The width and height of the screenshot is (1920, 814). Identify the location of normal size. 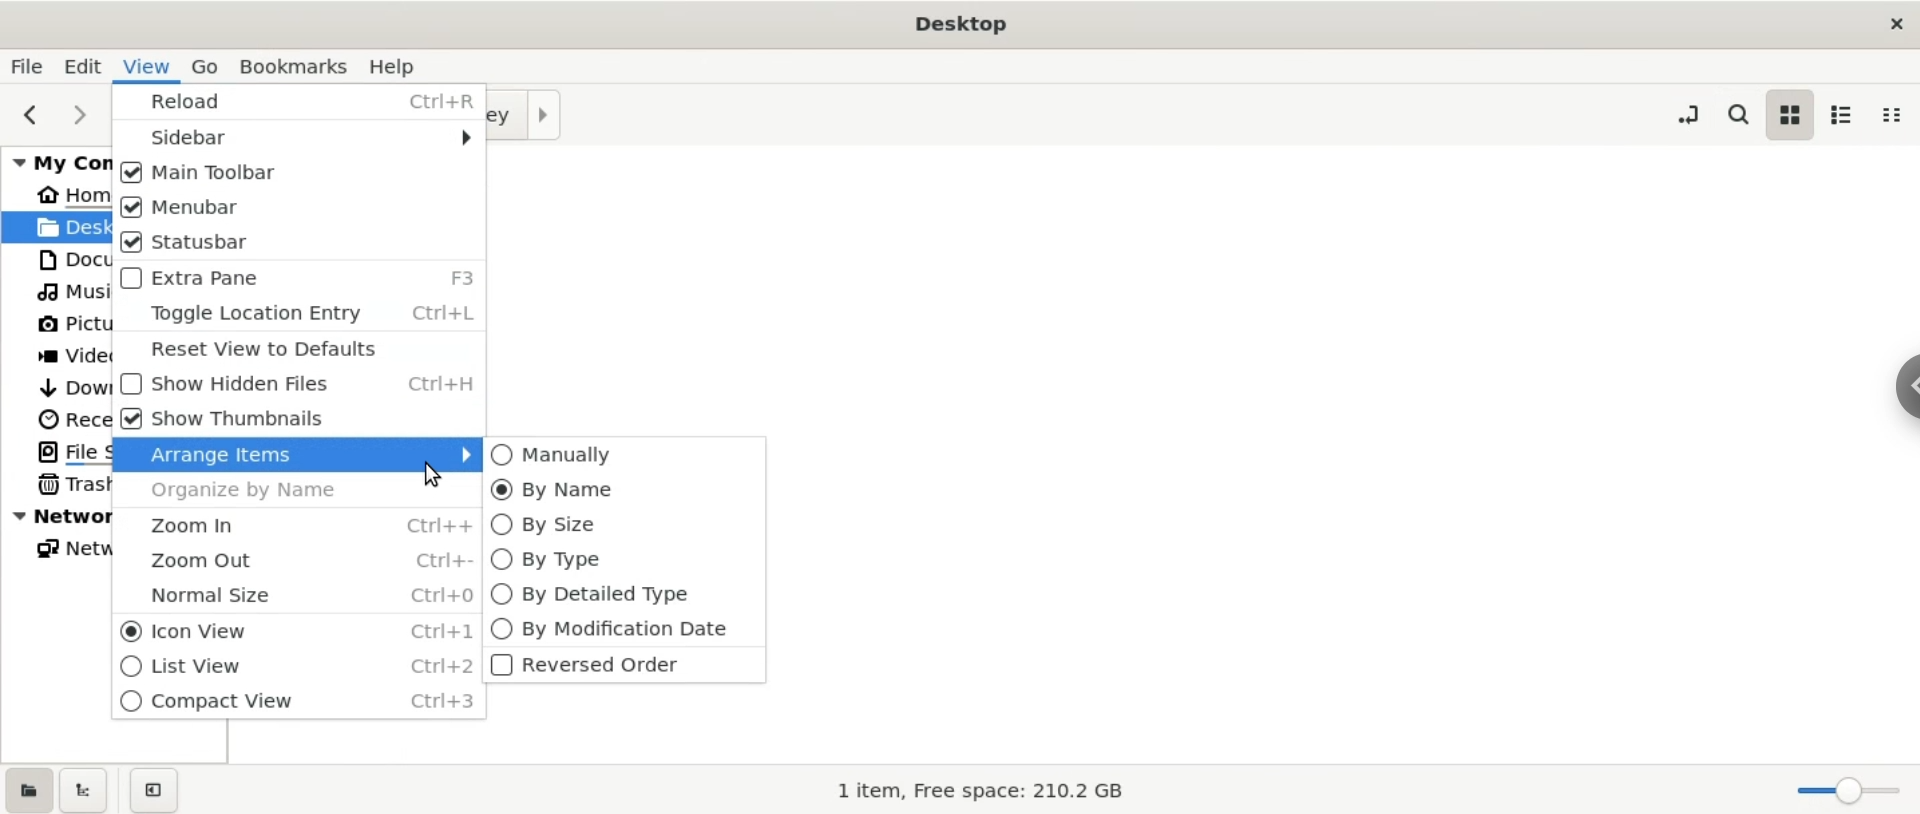
(292, 600).